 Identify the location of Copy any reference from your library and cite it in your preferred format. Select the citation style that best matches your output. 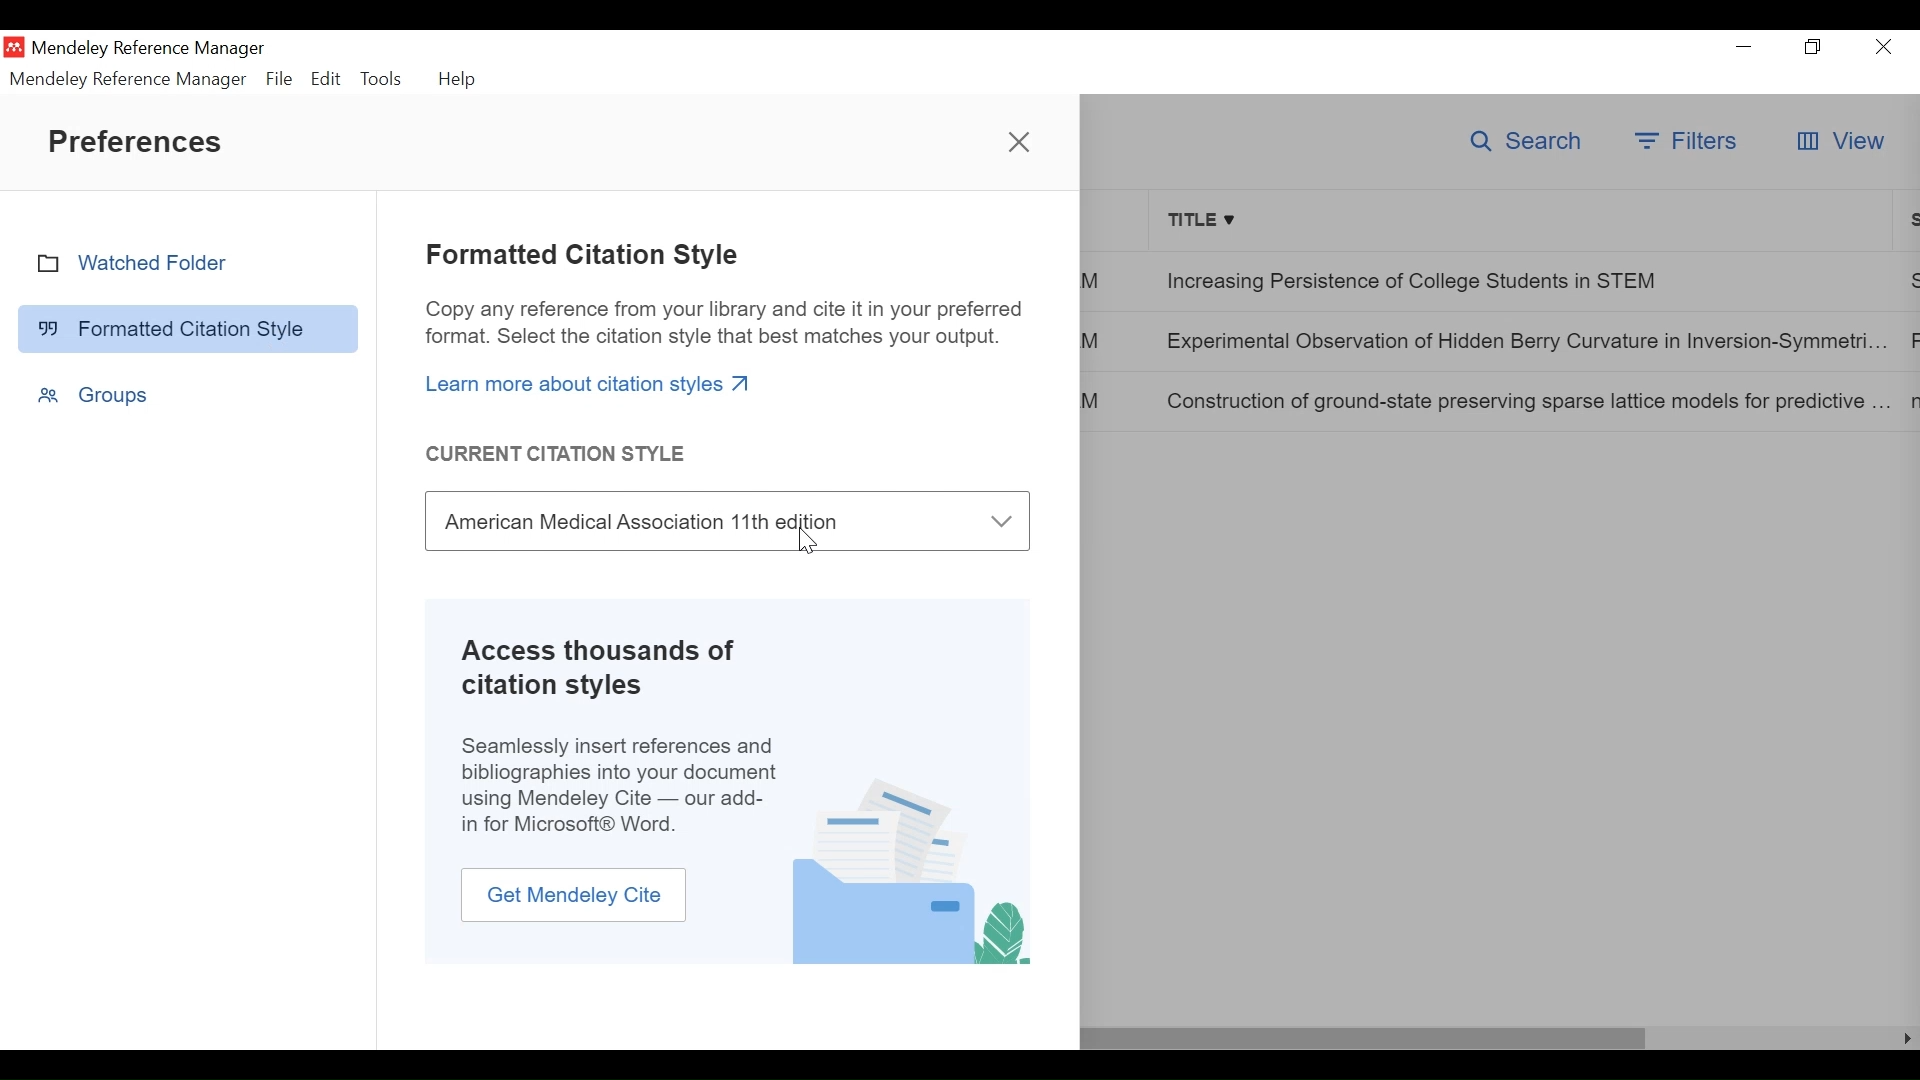
(724, 324).